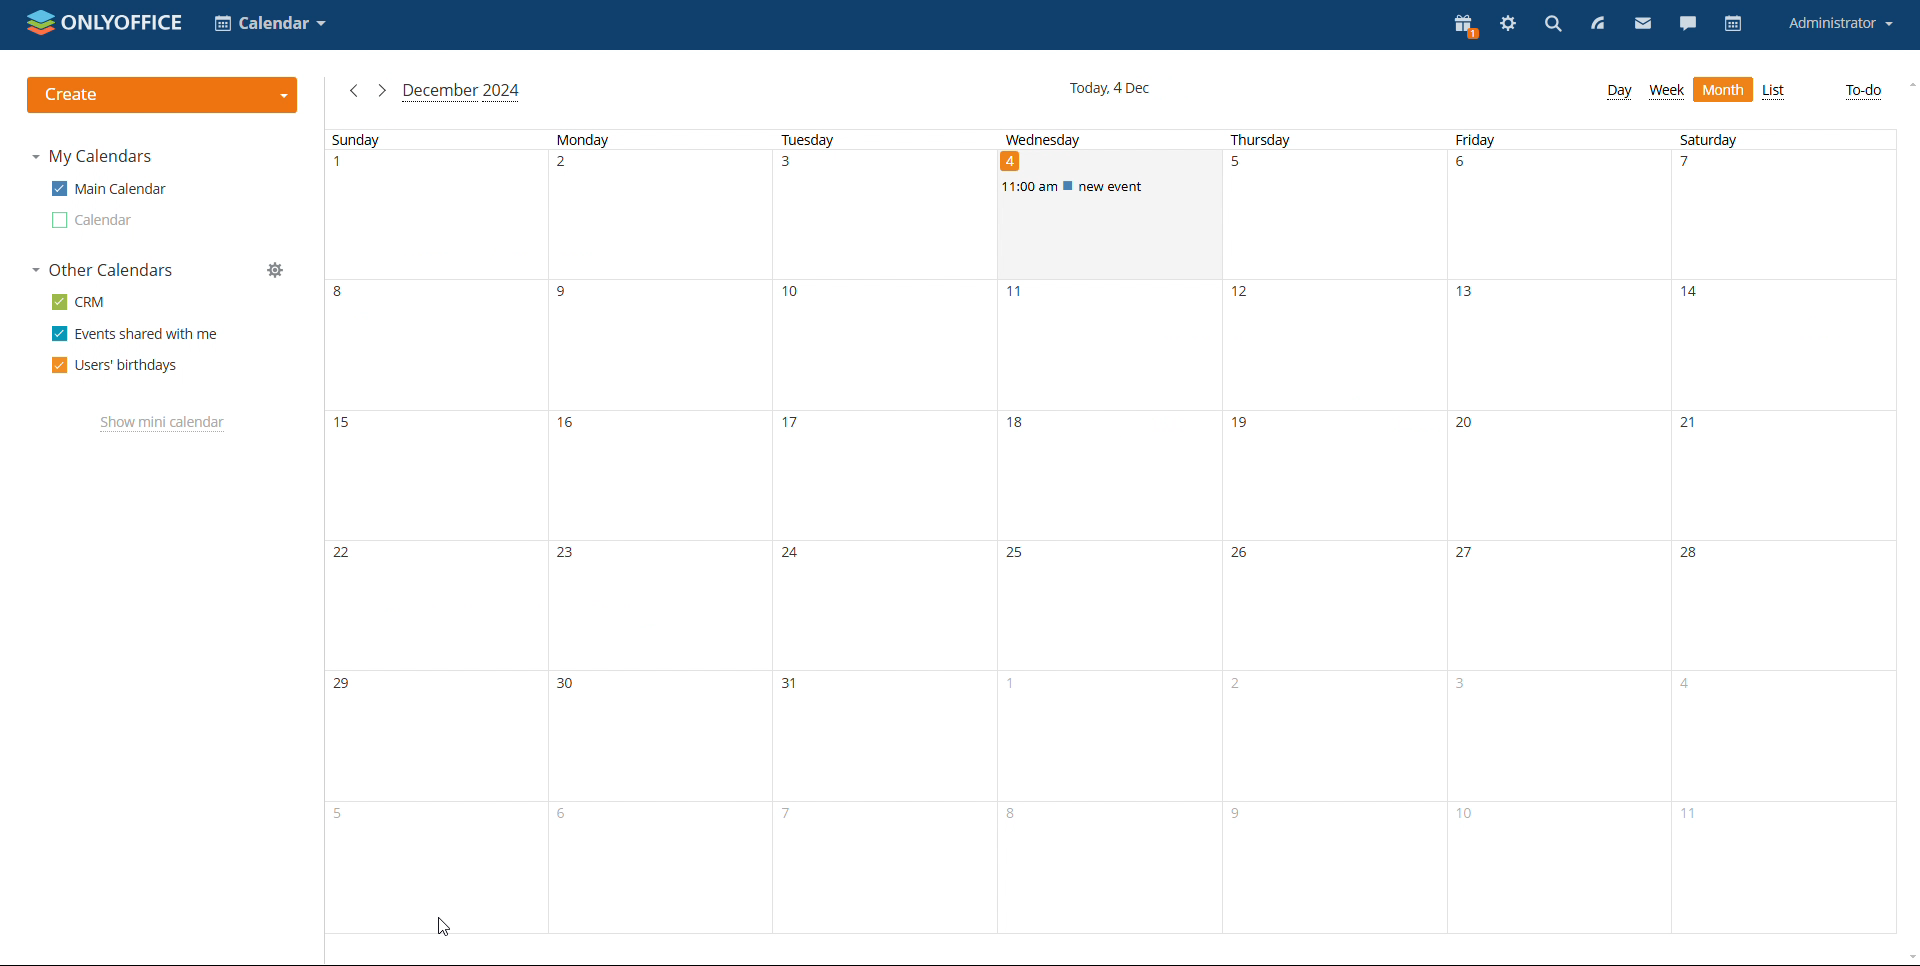  I want to click on day view, so click(1618, 92).